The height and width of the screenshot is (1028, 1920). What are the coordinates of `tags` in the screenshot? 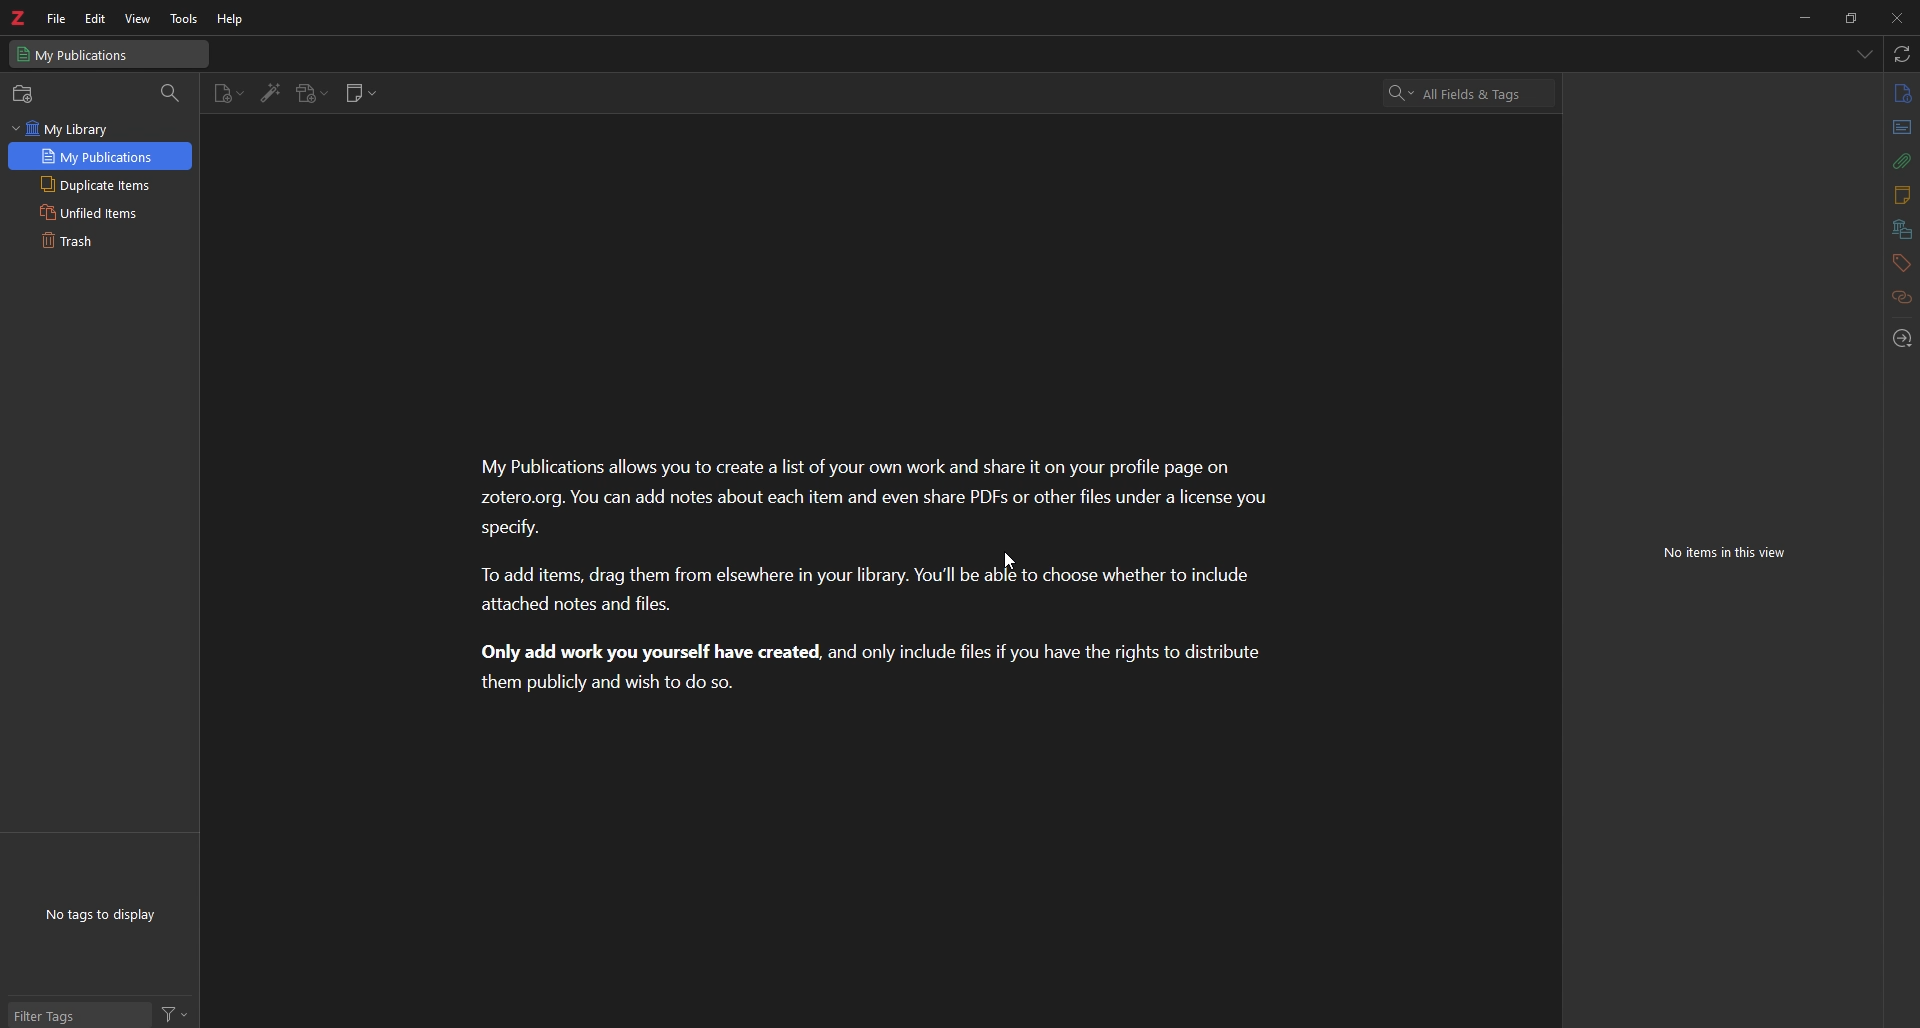 It's located at (1901, 263).